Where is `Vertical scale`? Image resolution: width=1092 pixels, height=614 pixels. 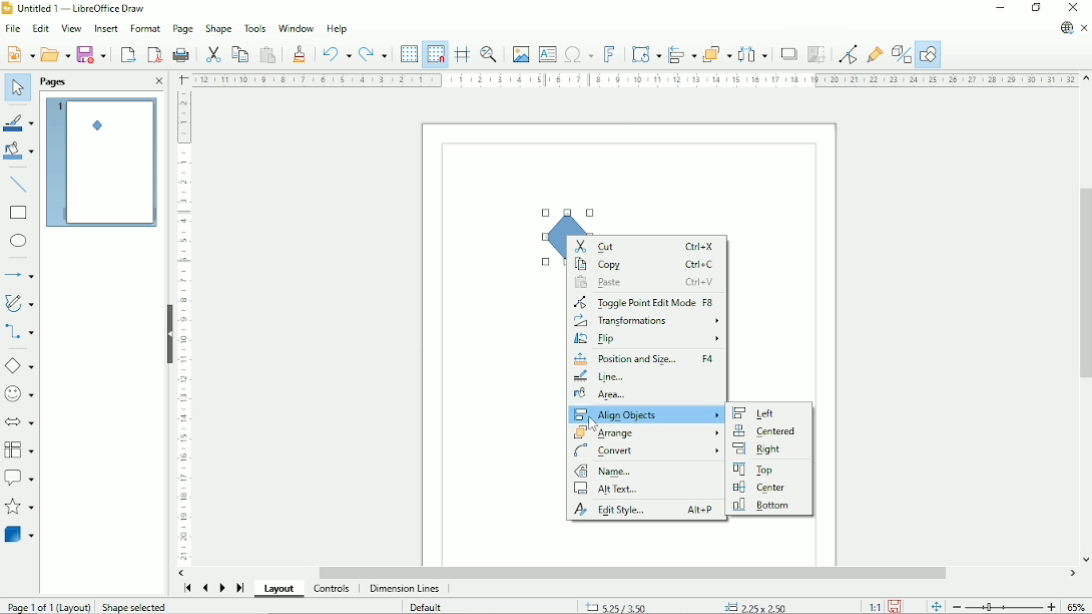 Vertical scale is located at coordinates (183, 326).